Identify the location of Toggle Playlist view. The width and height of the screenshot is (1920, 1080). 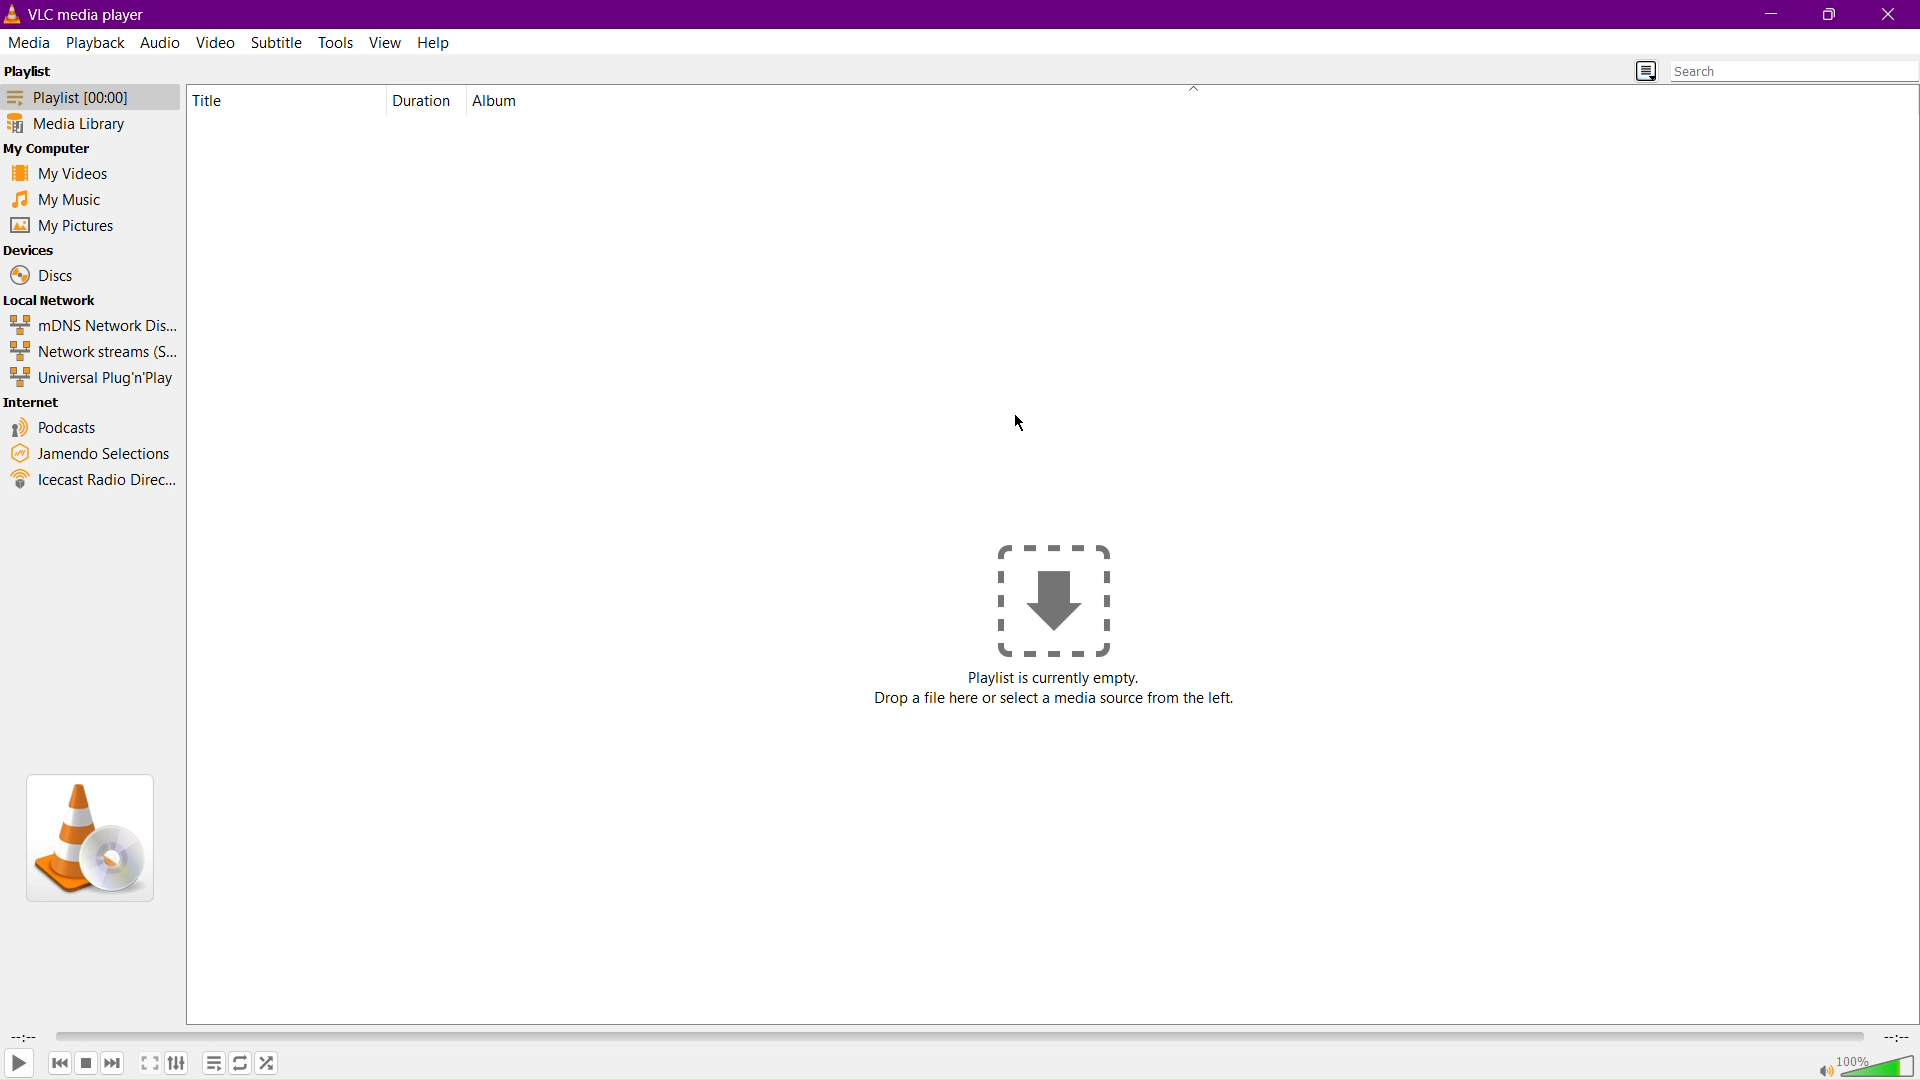
(1639, 69).